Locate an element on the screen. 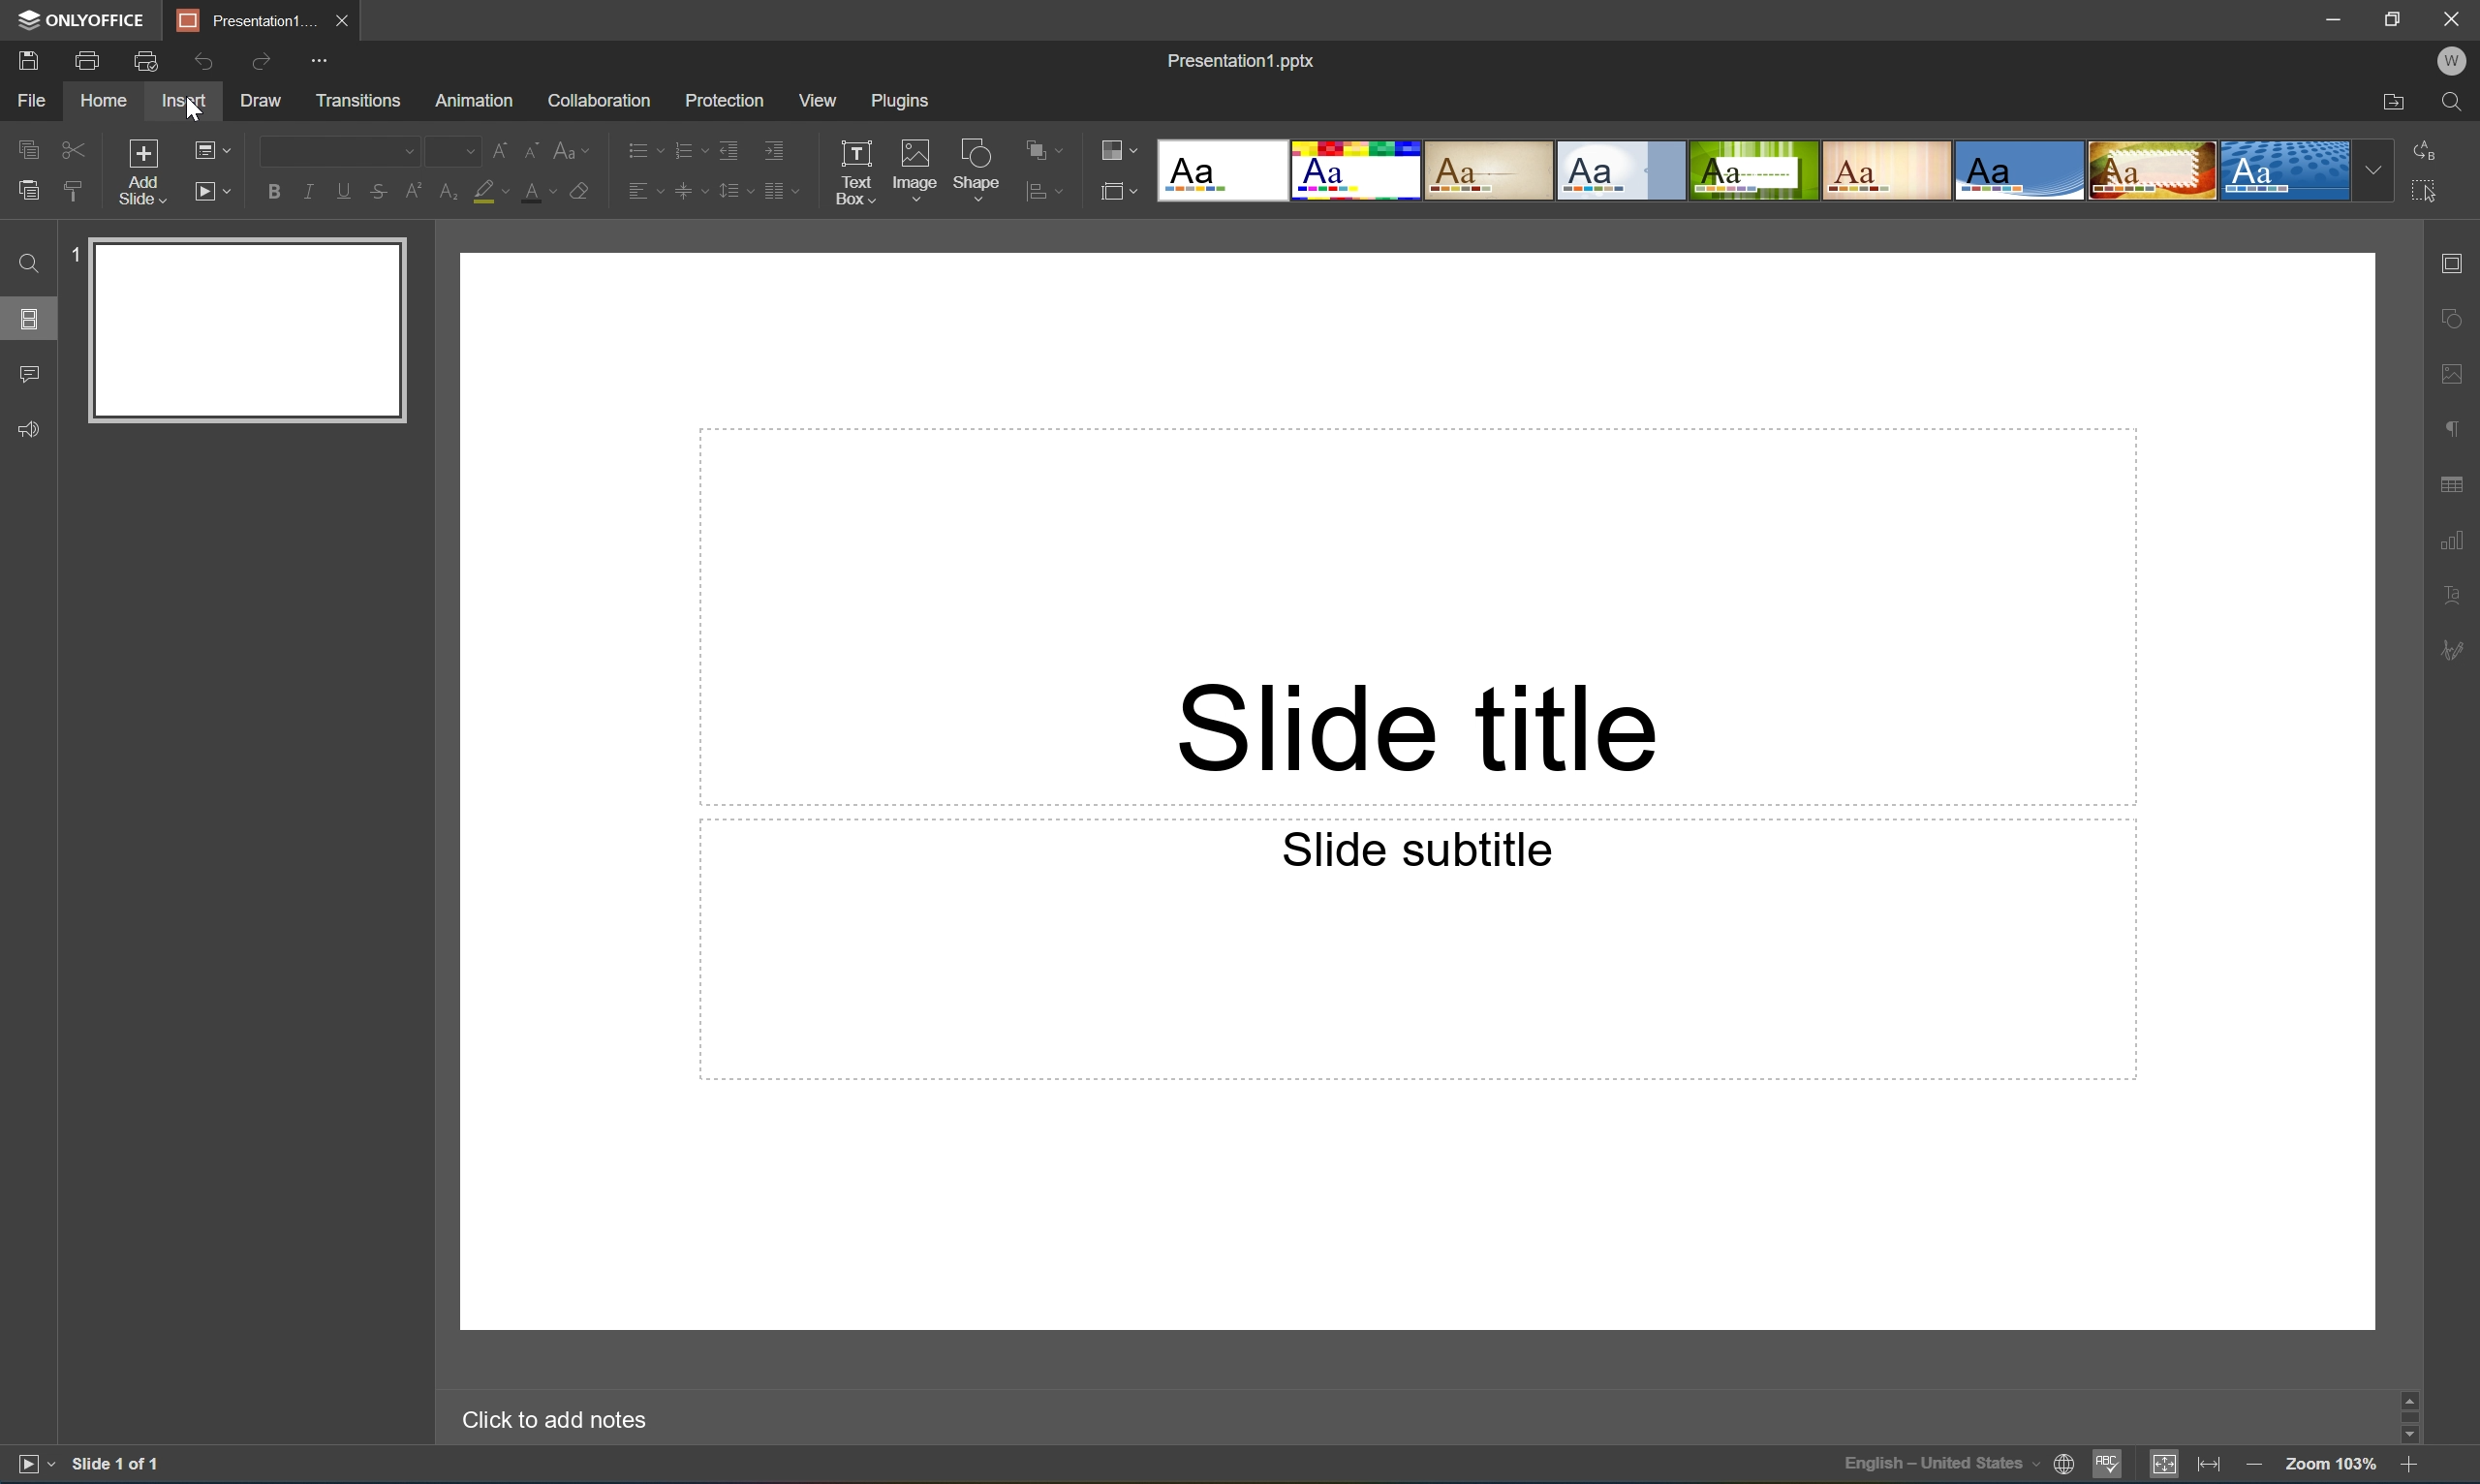 The image size is (2480, 1484). Spell checking is located at coordinates (2107, 1466).